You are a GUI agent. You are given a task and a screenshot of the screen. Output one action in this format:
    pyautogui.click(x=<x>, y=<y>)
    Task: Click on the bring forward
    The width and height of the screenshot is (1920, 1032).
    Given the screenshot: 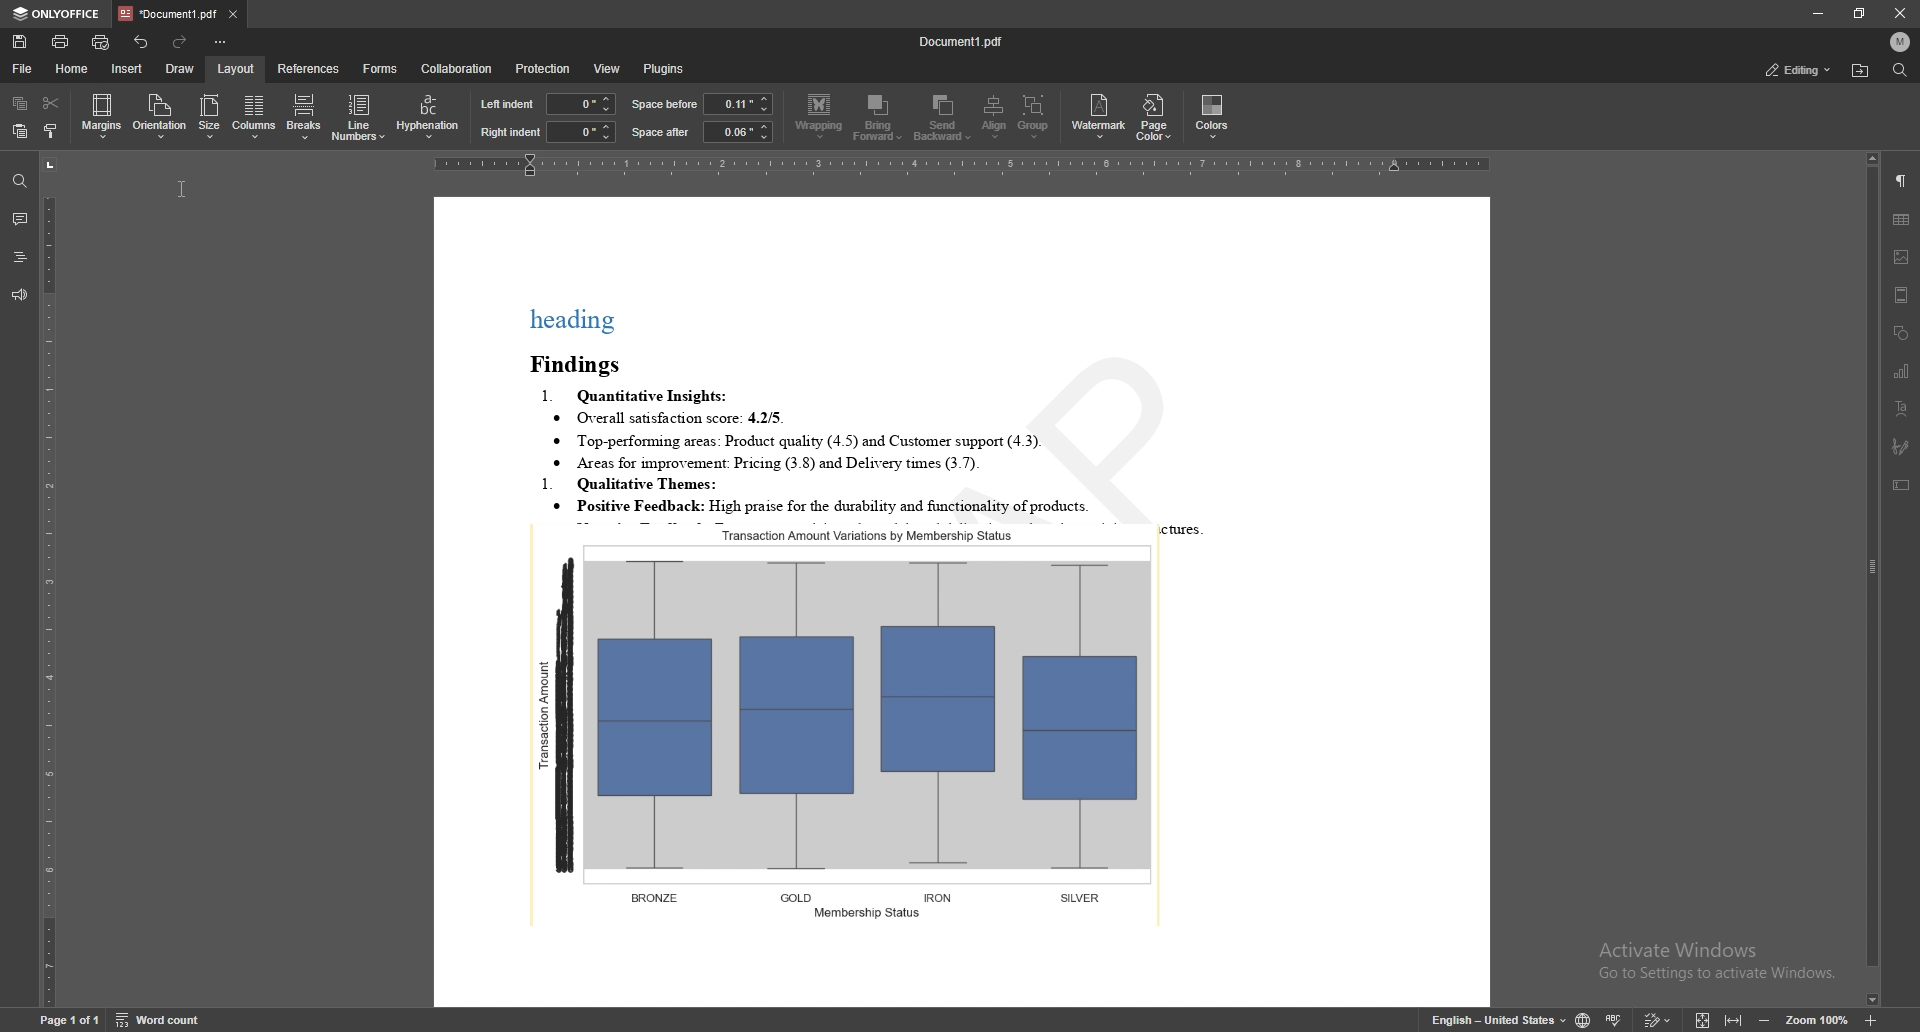 What is the action you would take?
    pyautogui.click(x=877, y=118)
    